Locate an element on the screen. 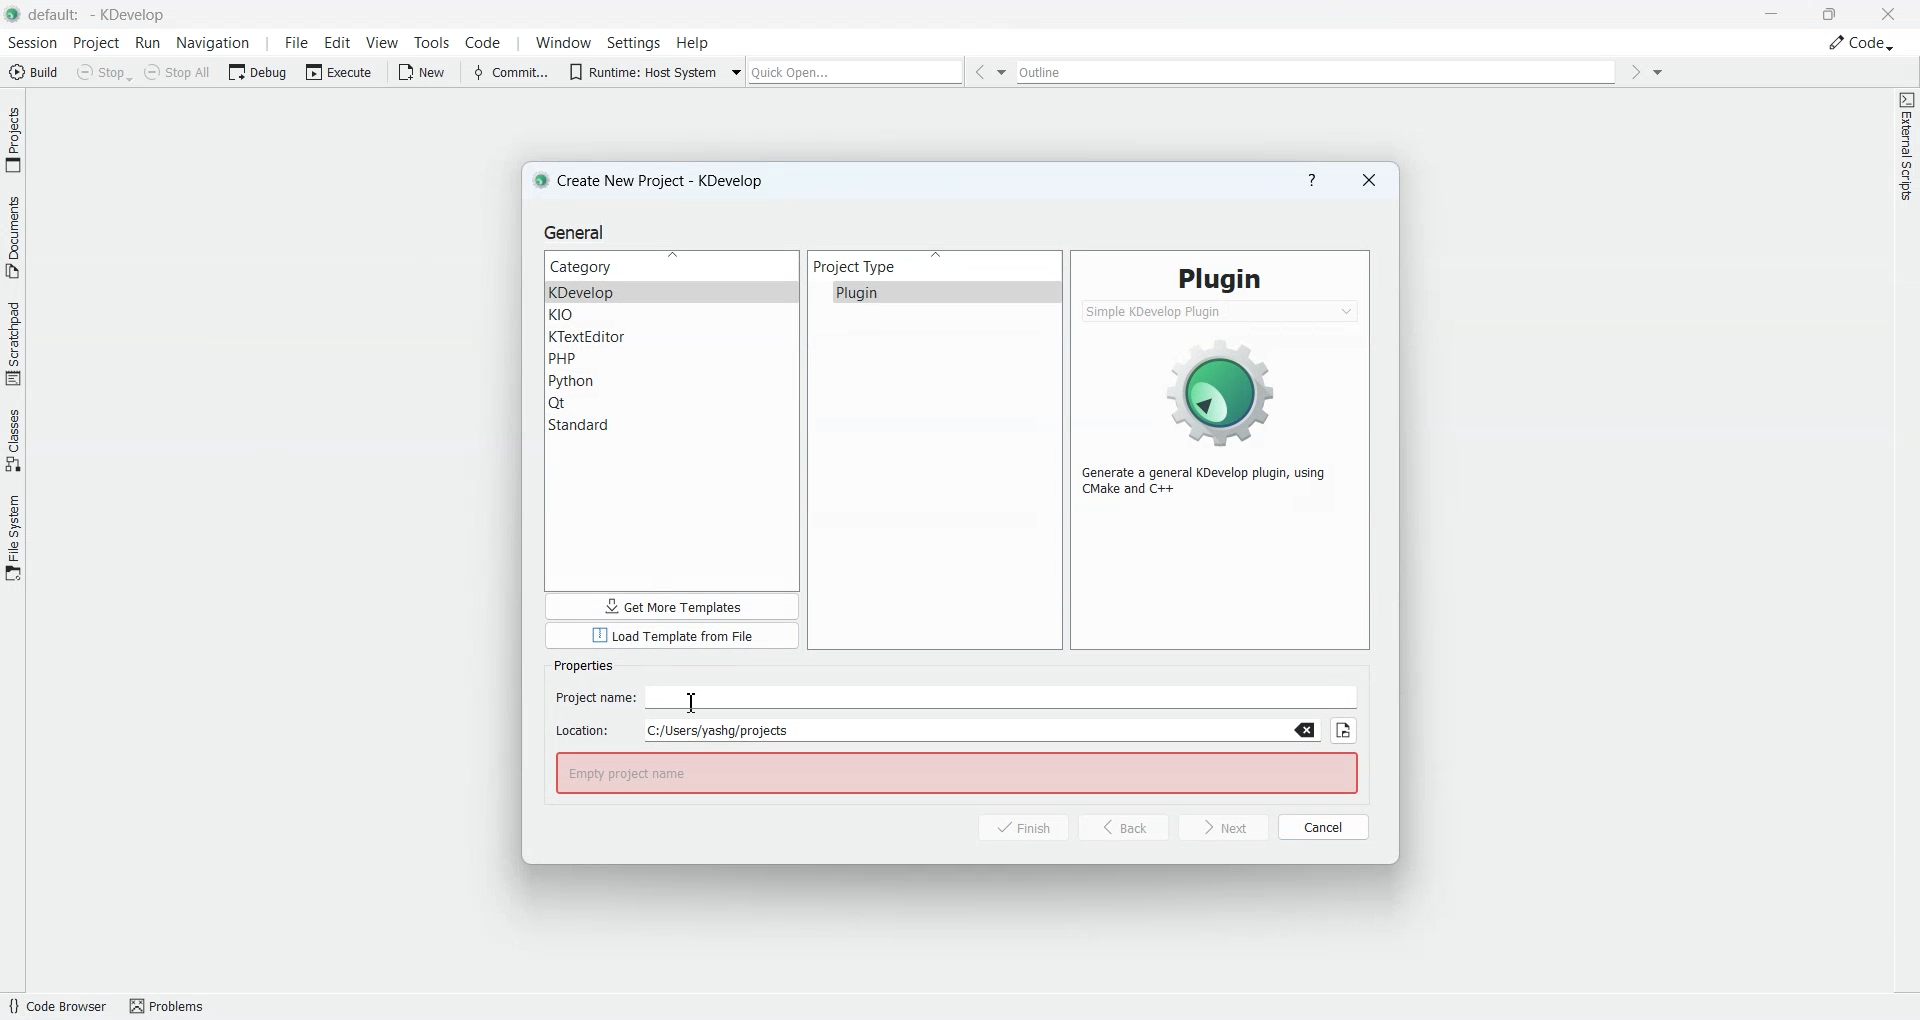 This screenshot has width=1920, height=1020. PHP is located at coordinates (672, 359).